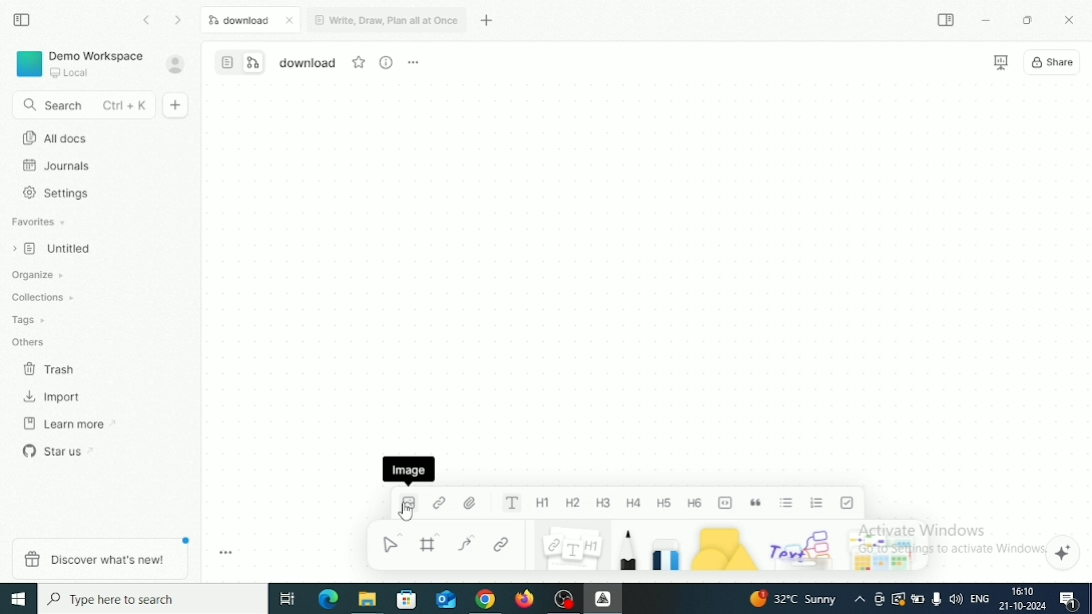  Describe the element at coordinates (726, 503) in the screenshot. I see `Code block` at that location.